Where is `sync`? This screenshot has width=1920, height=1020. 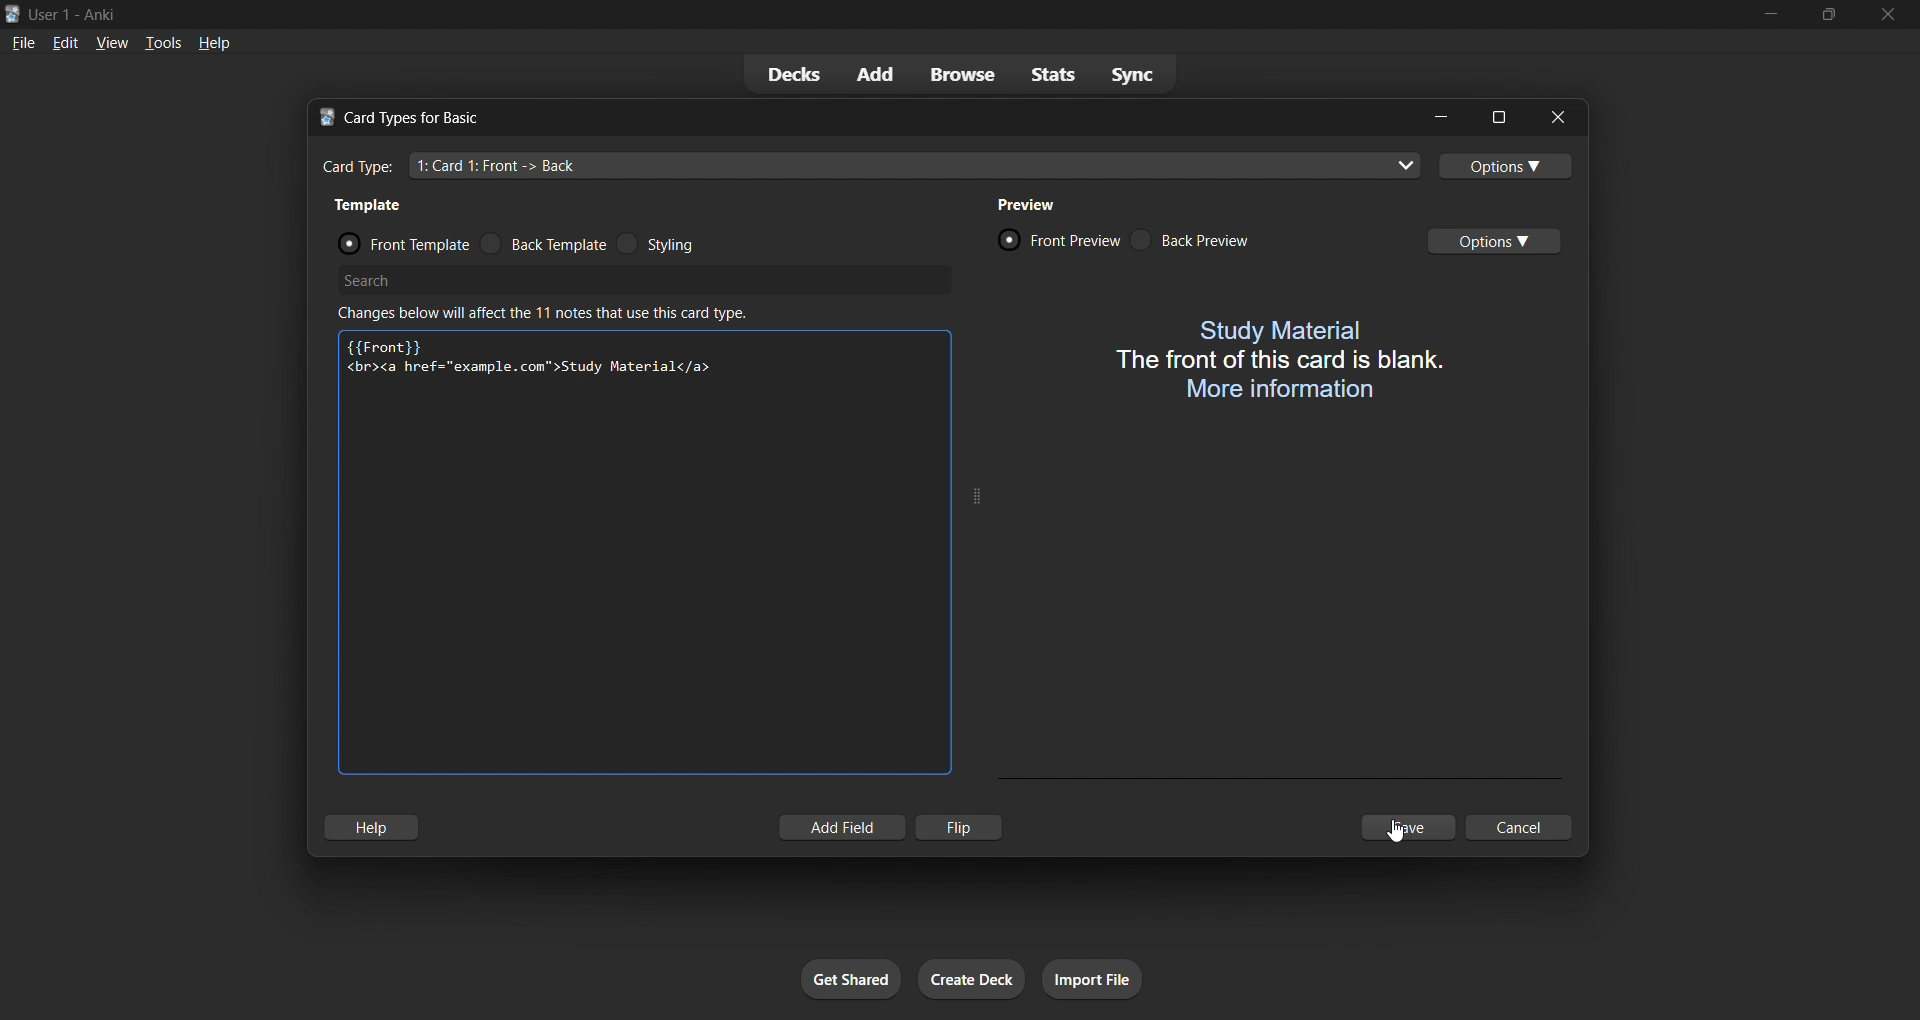 sync is located at coordinates (1129, 76).